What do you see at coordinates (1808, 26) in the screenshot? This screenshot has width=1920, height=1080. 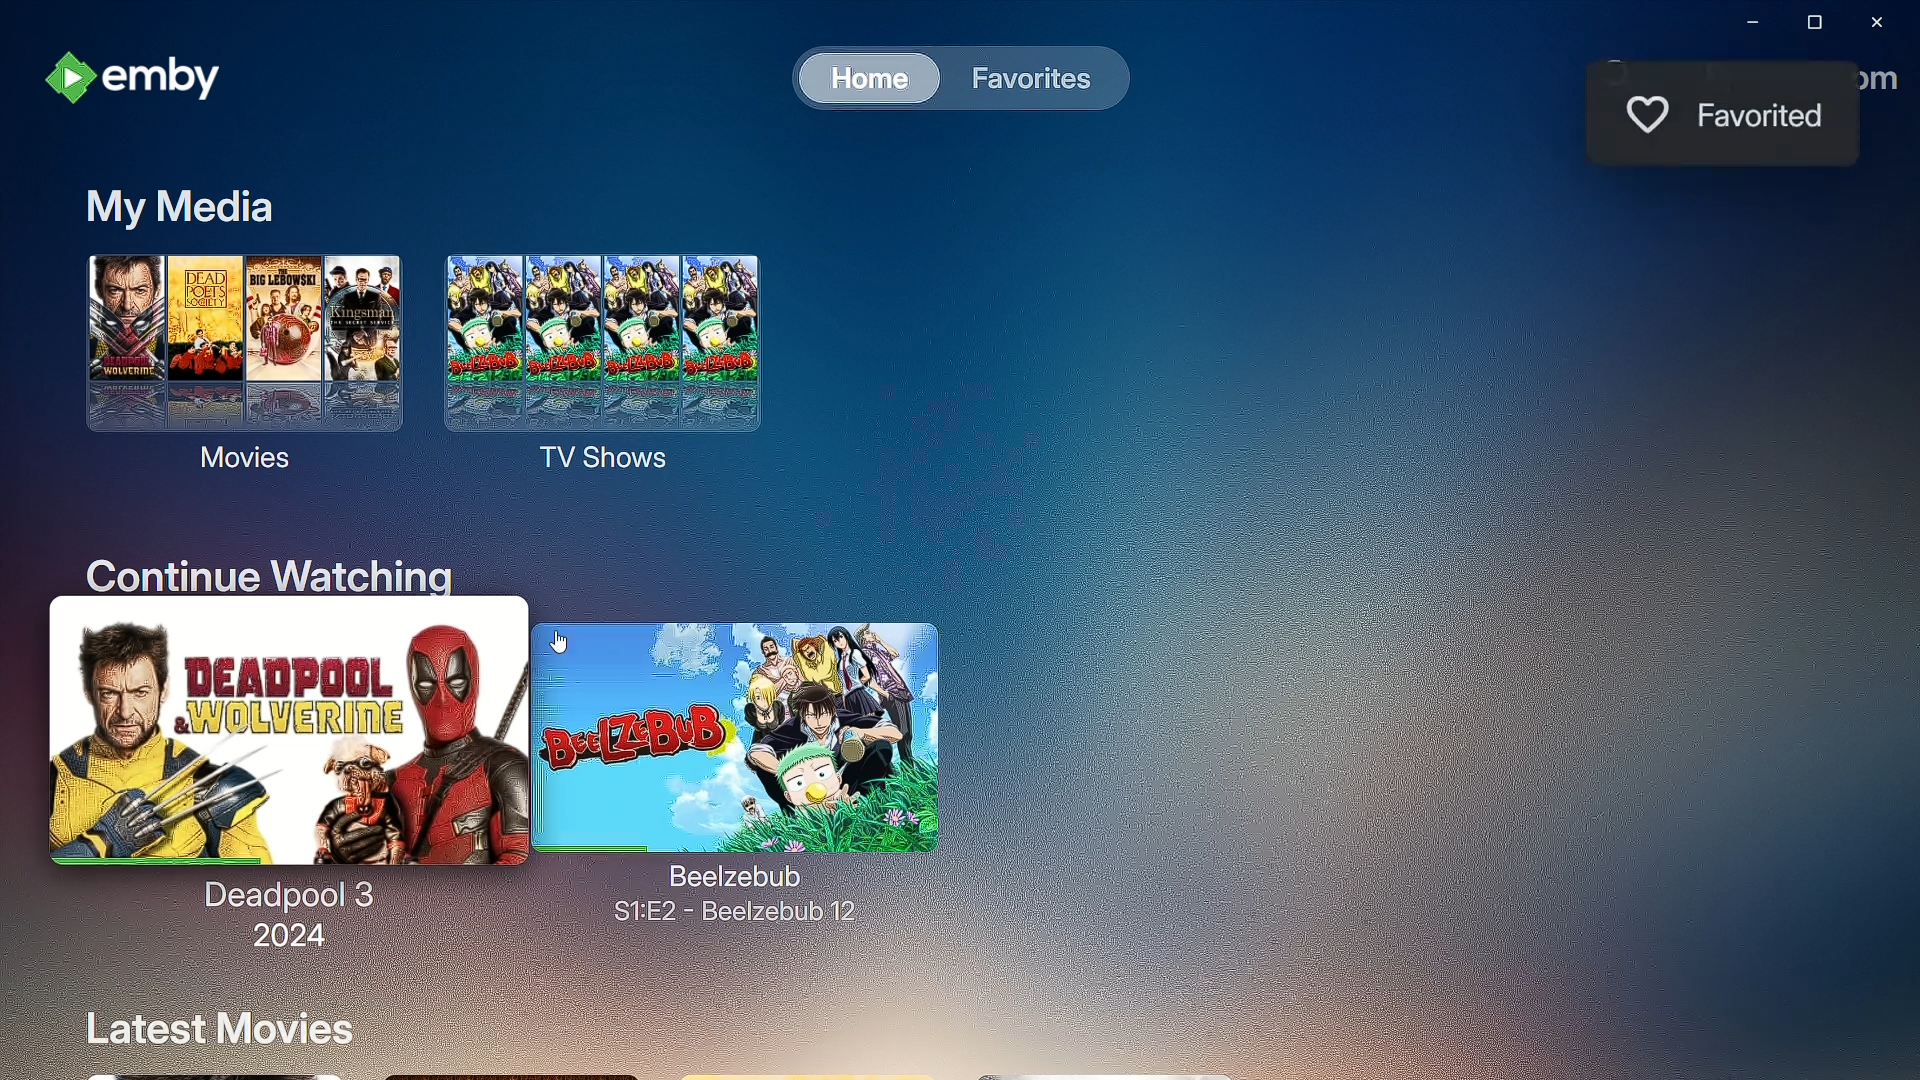 I see `Restore` at bounding box center [1808, 26].